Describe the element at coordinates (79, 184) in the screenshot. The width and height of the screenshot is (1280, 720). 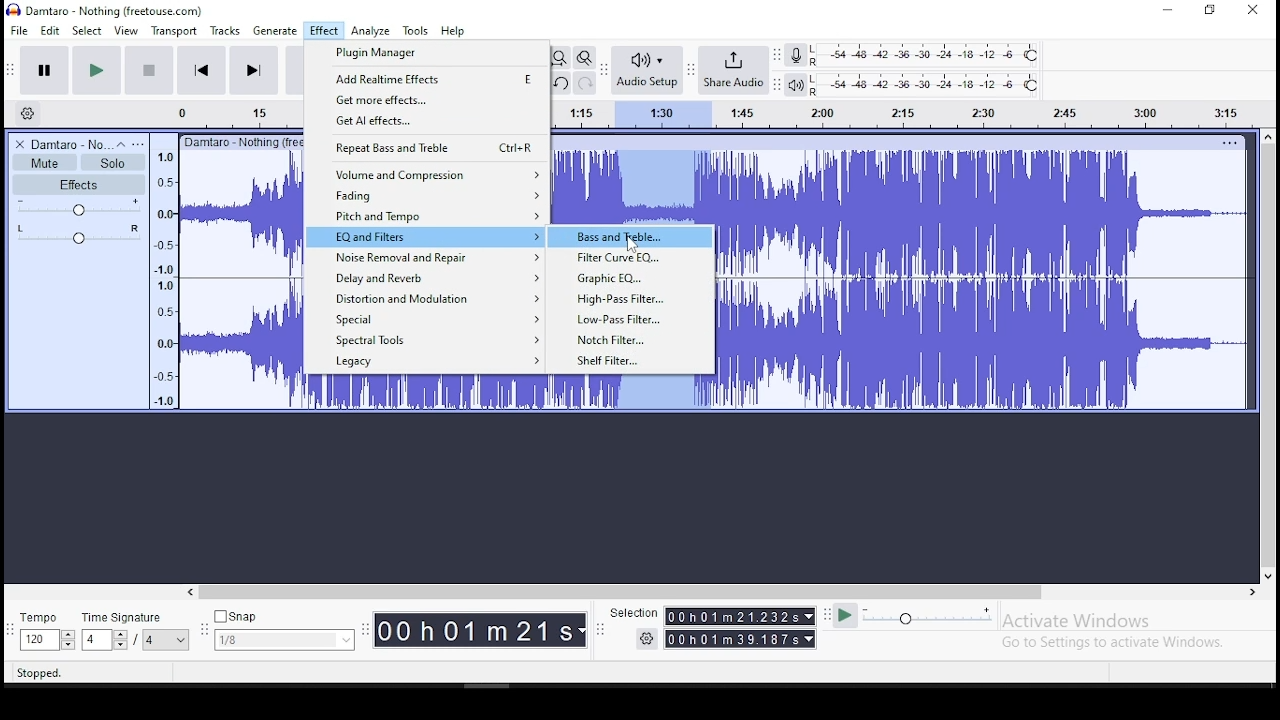
I see `effects` at that location.